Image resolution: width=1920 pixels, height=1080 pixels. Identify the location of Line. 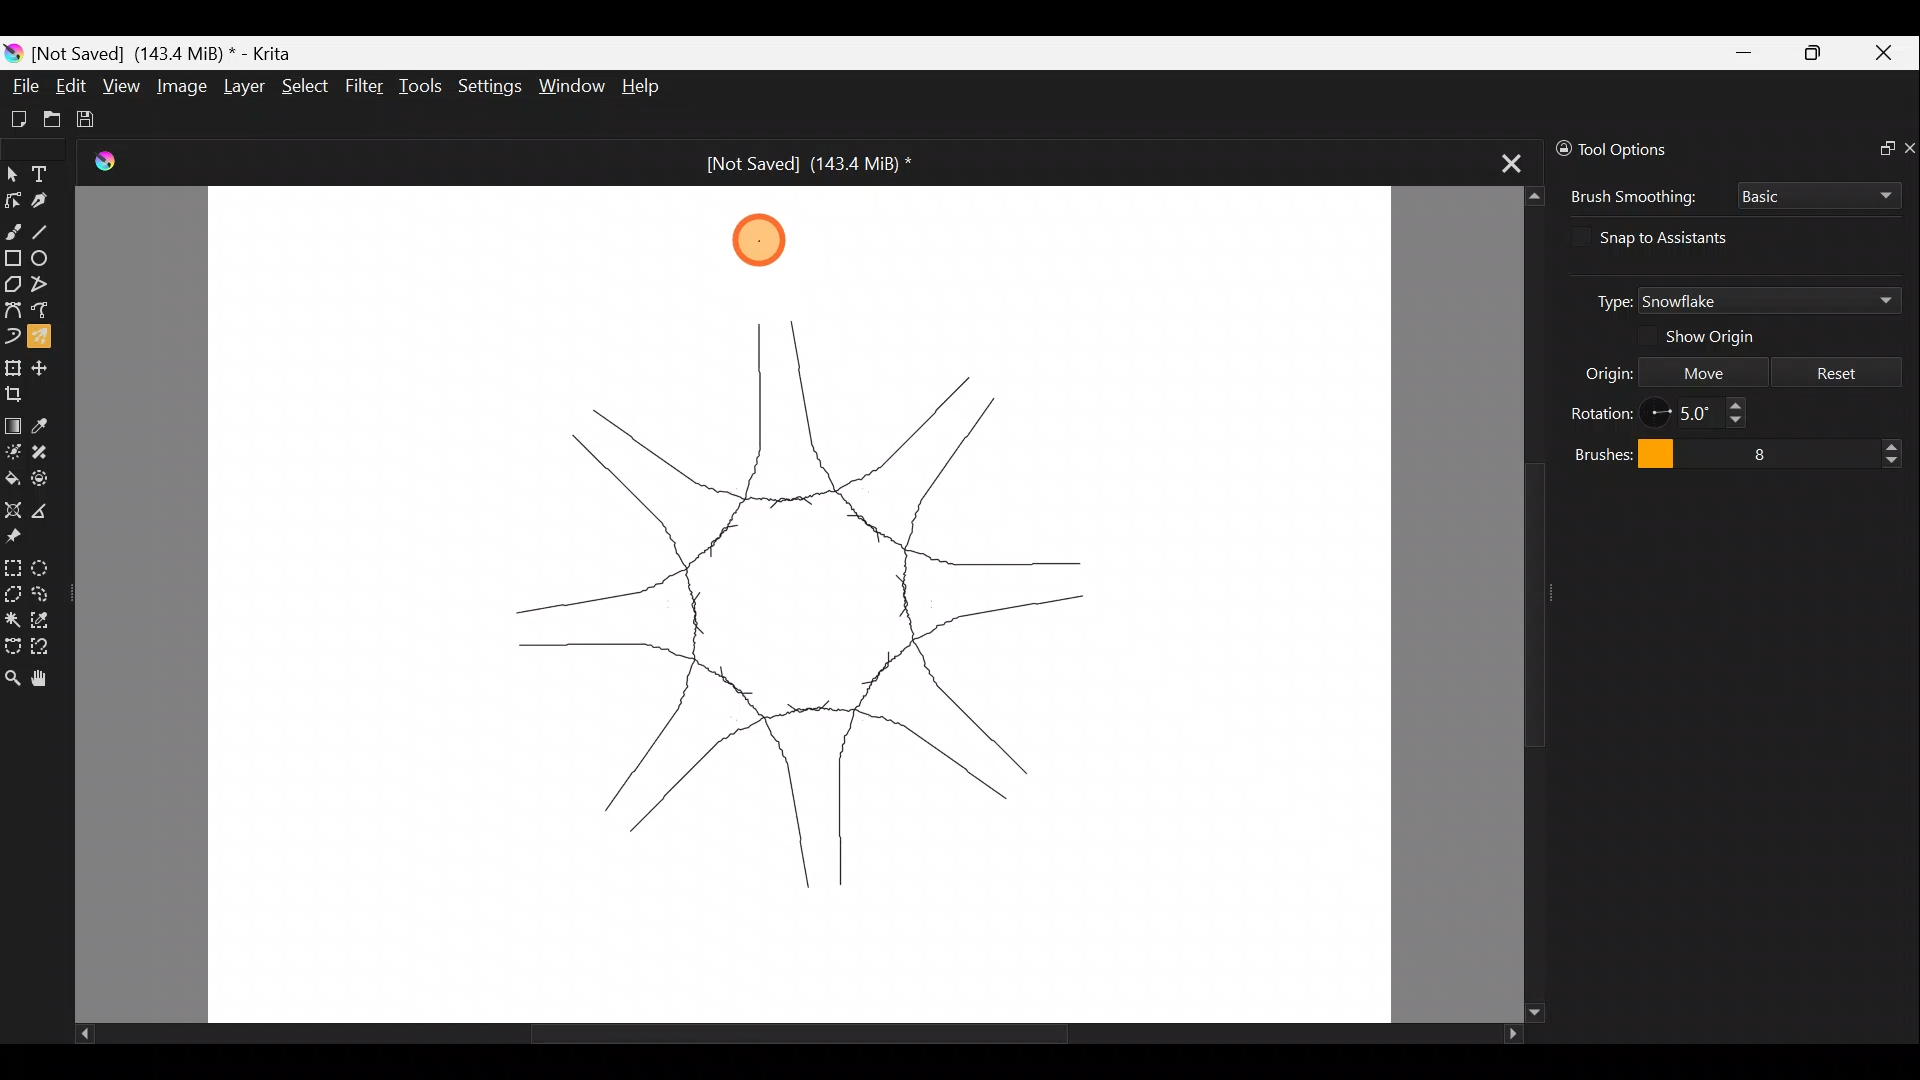
(44, 228).